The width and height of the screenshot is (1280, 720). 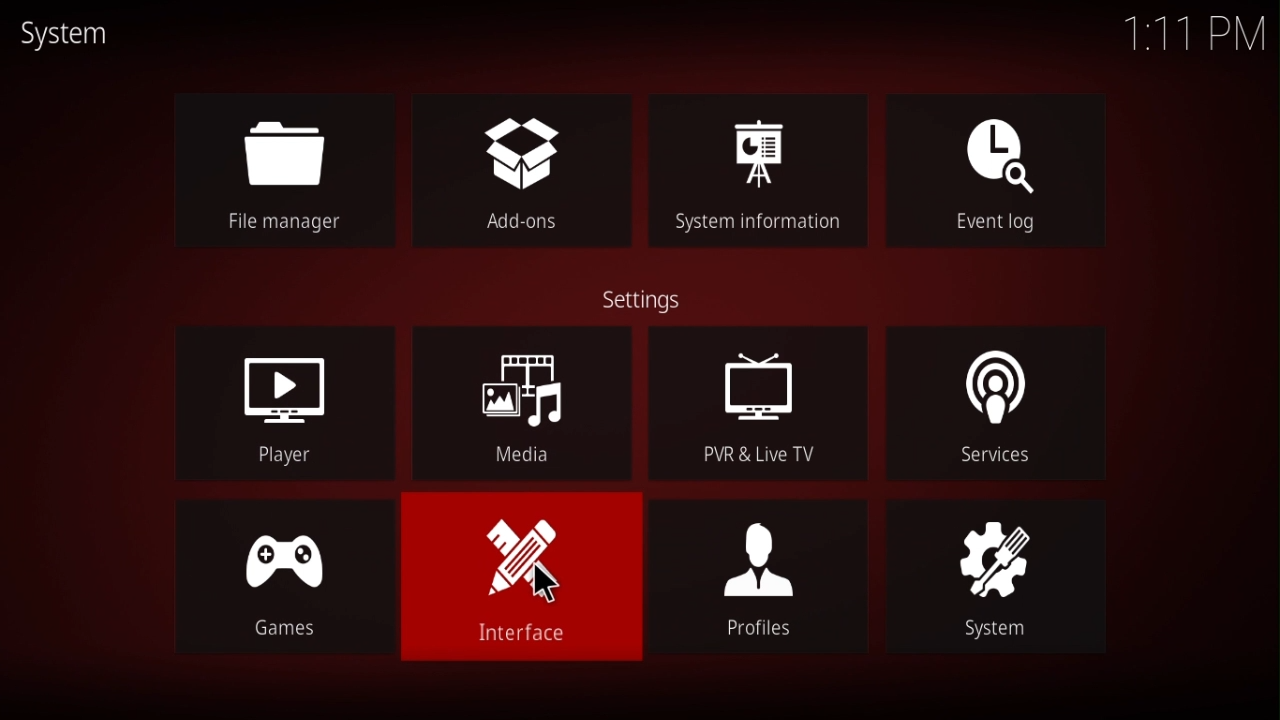 I want to click on services, so click(x=1002, y=406).